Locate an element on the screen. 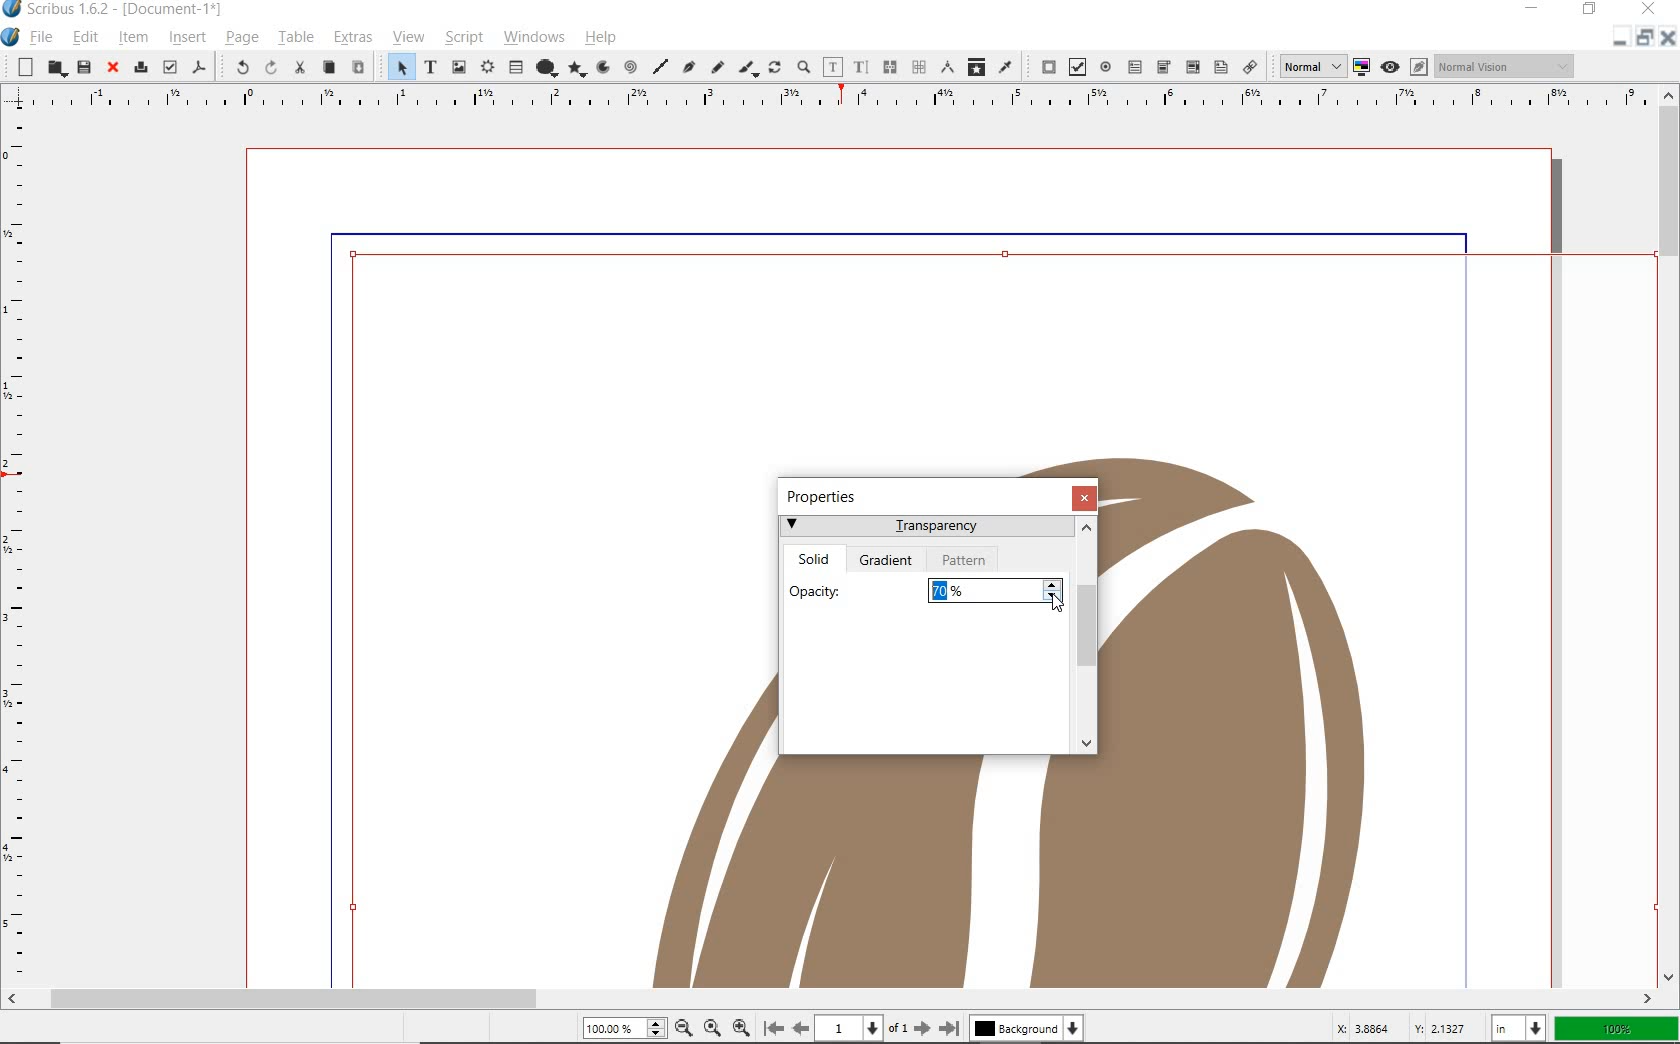 The height and width of the screenshot is (1044, 1680). Normal Vision is located at coordinates (1507, 65).